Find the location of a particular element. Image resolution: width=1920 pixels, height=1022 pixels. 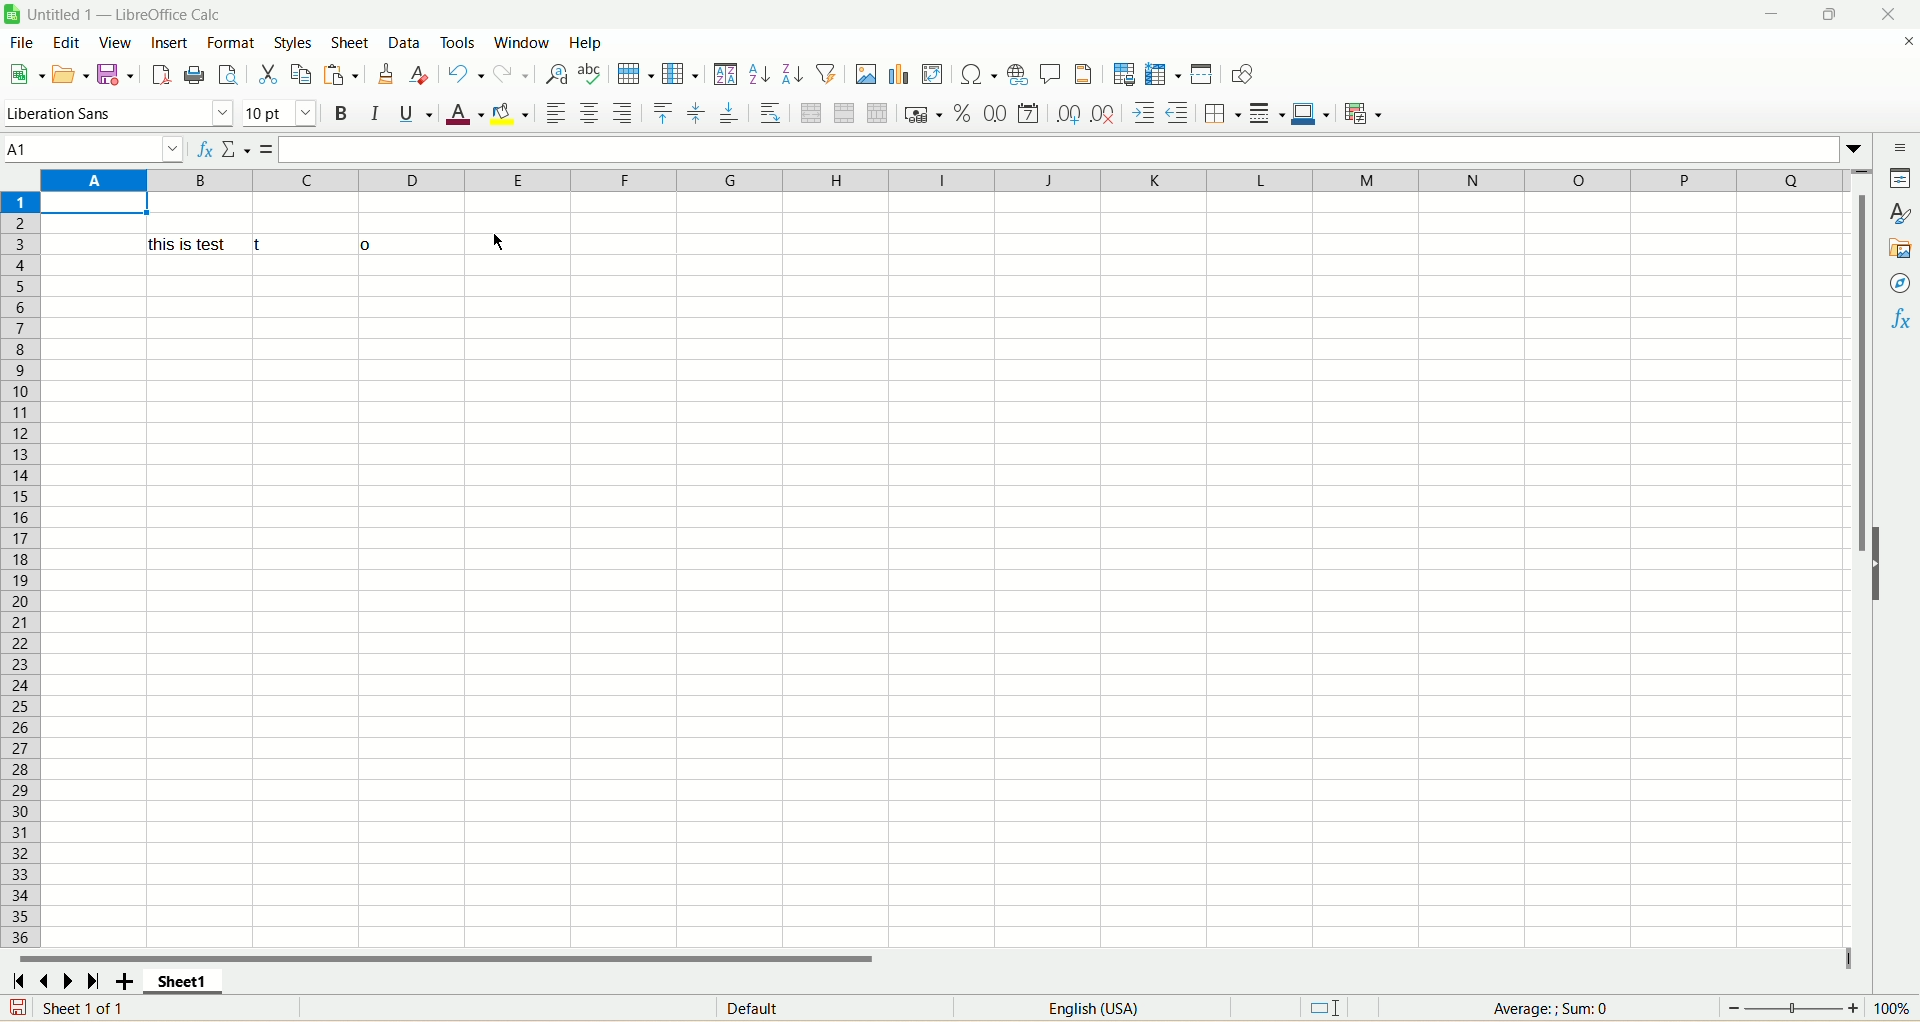

merge cells is located at coordinates (845, 115).